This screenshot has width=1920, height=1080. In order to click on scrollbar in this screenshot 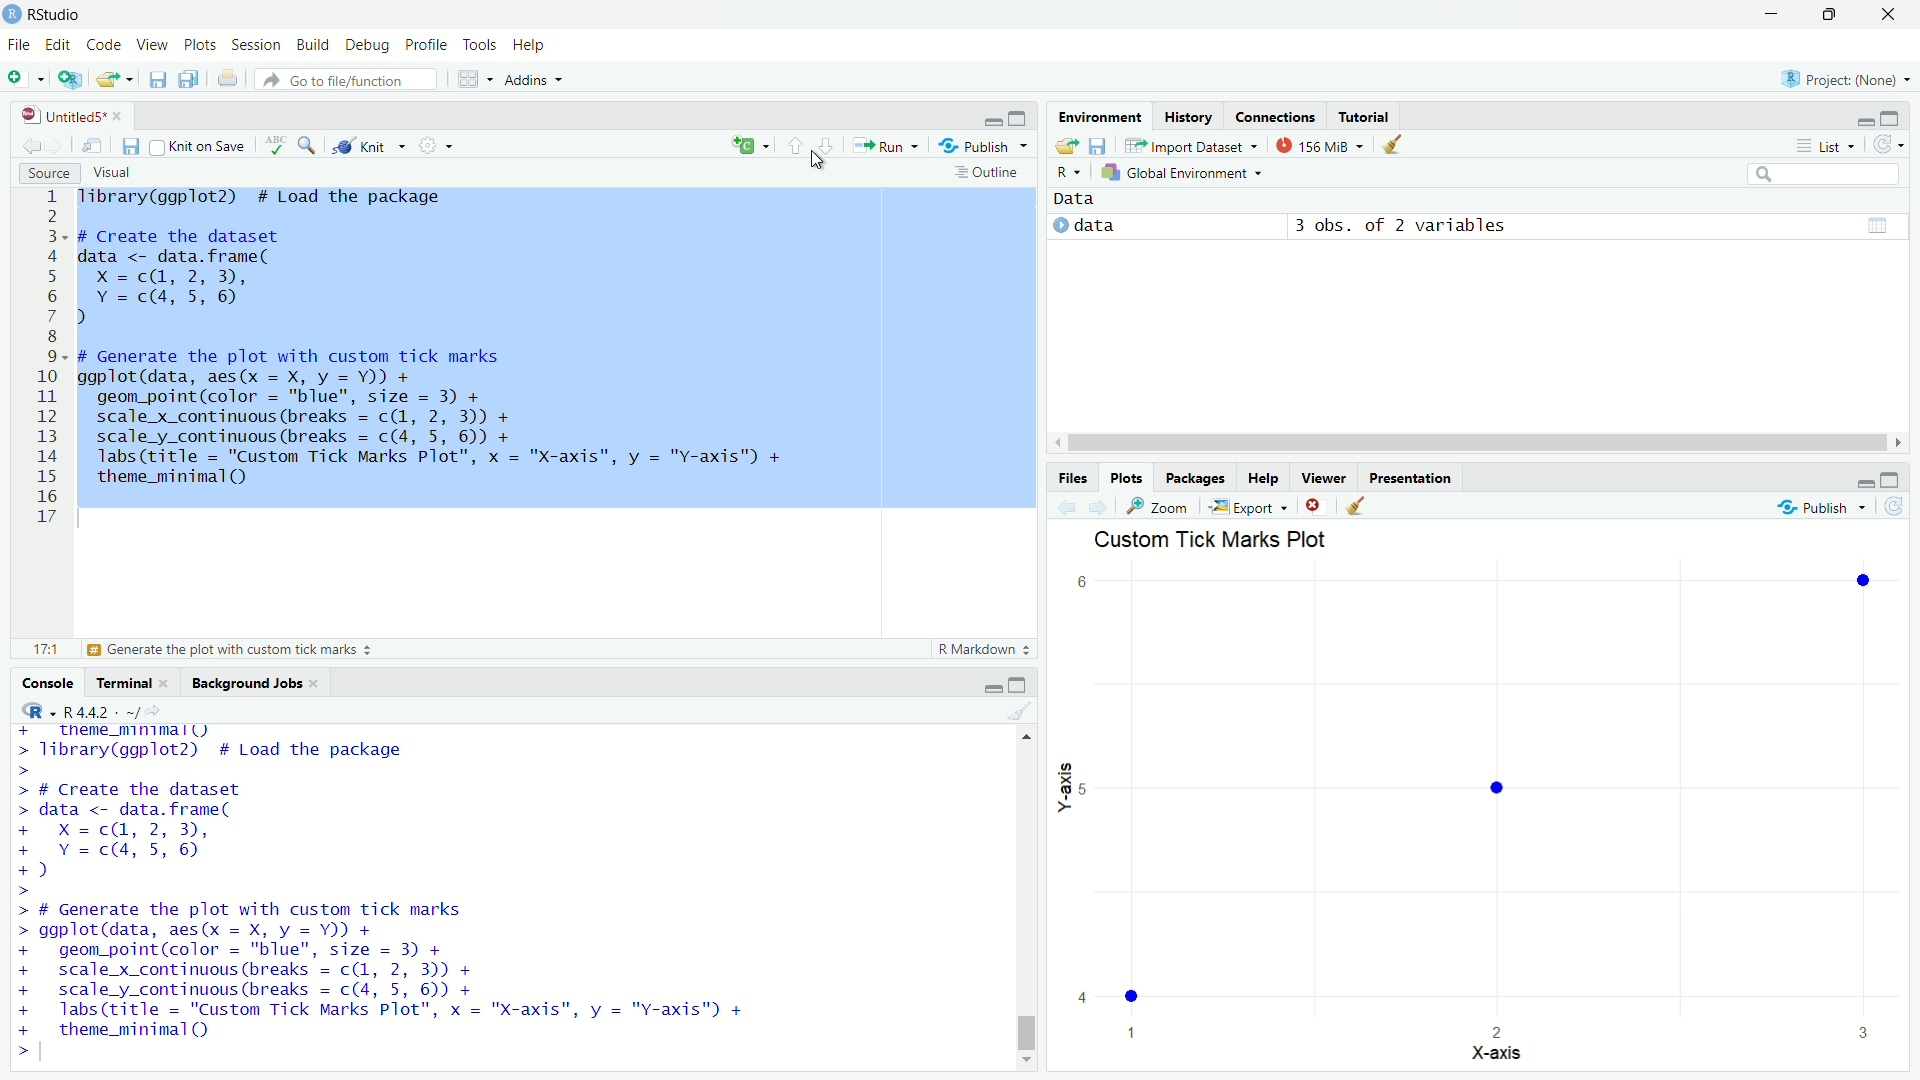, I will do `click(1472, 442)`.